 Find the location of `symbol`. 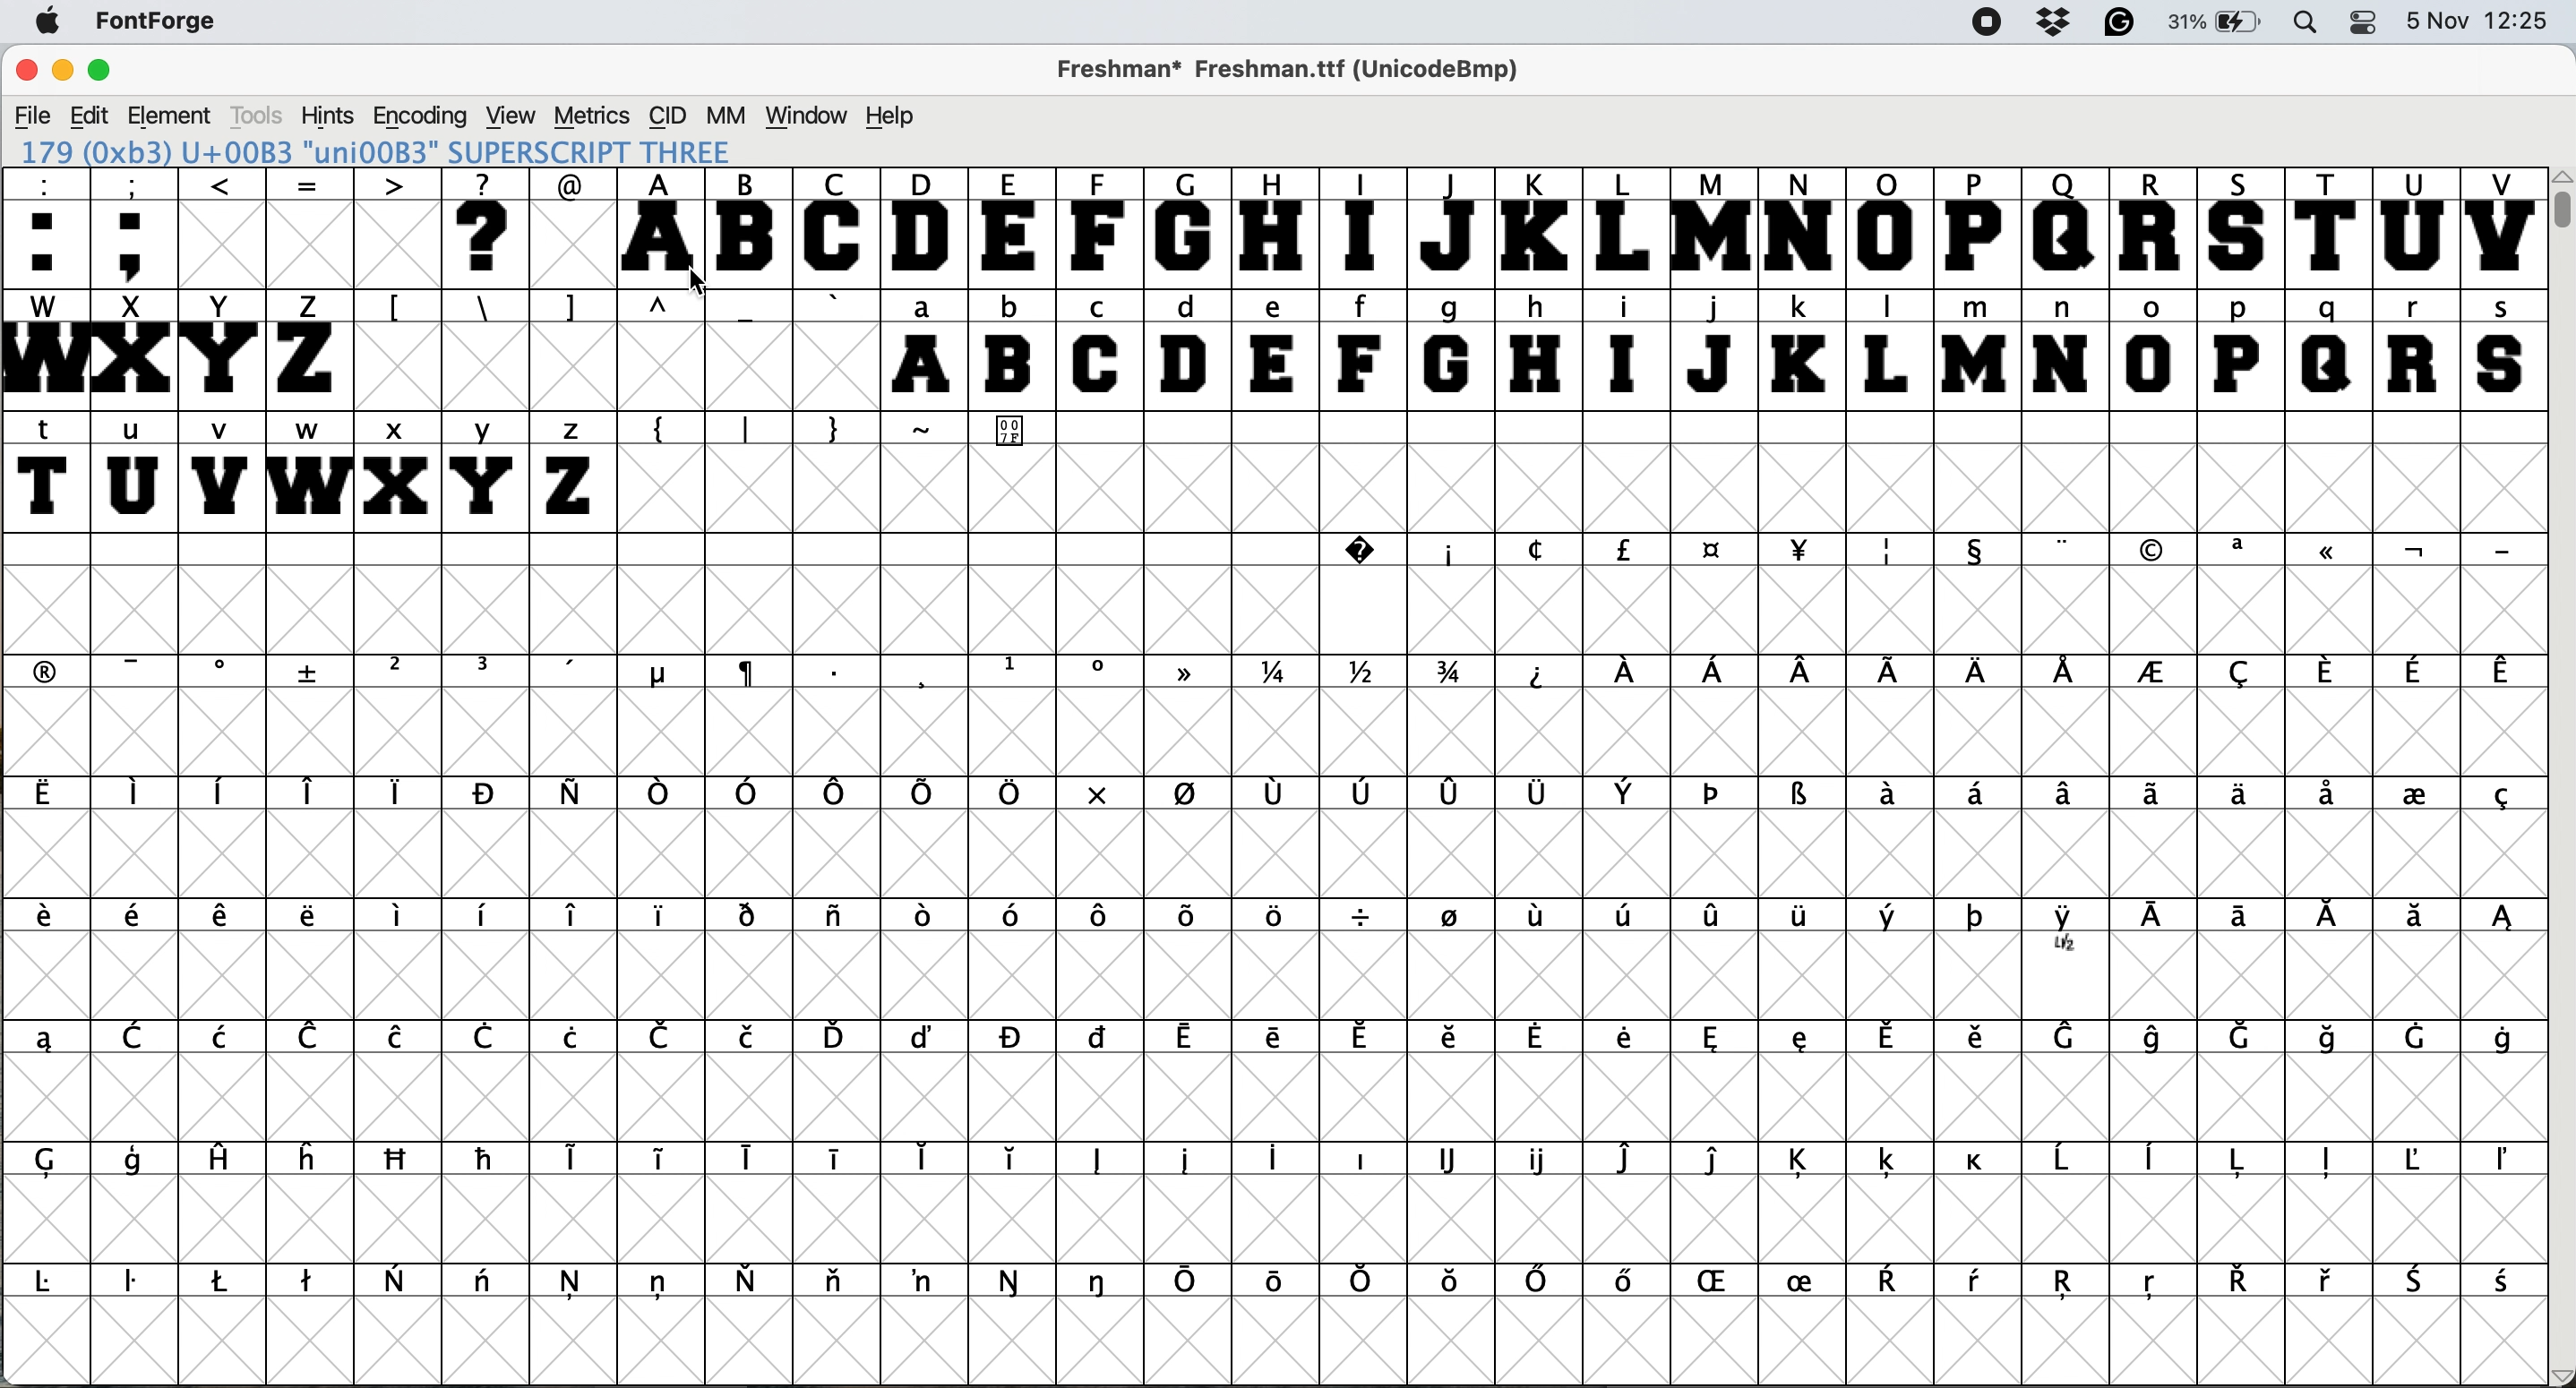

symbol is located at coordinates (1015, 915).